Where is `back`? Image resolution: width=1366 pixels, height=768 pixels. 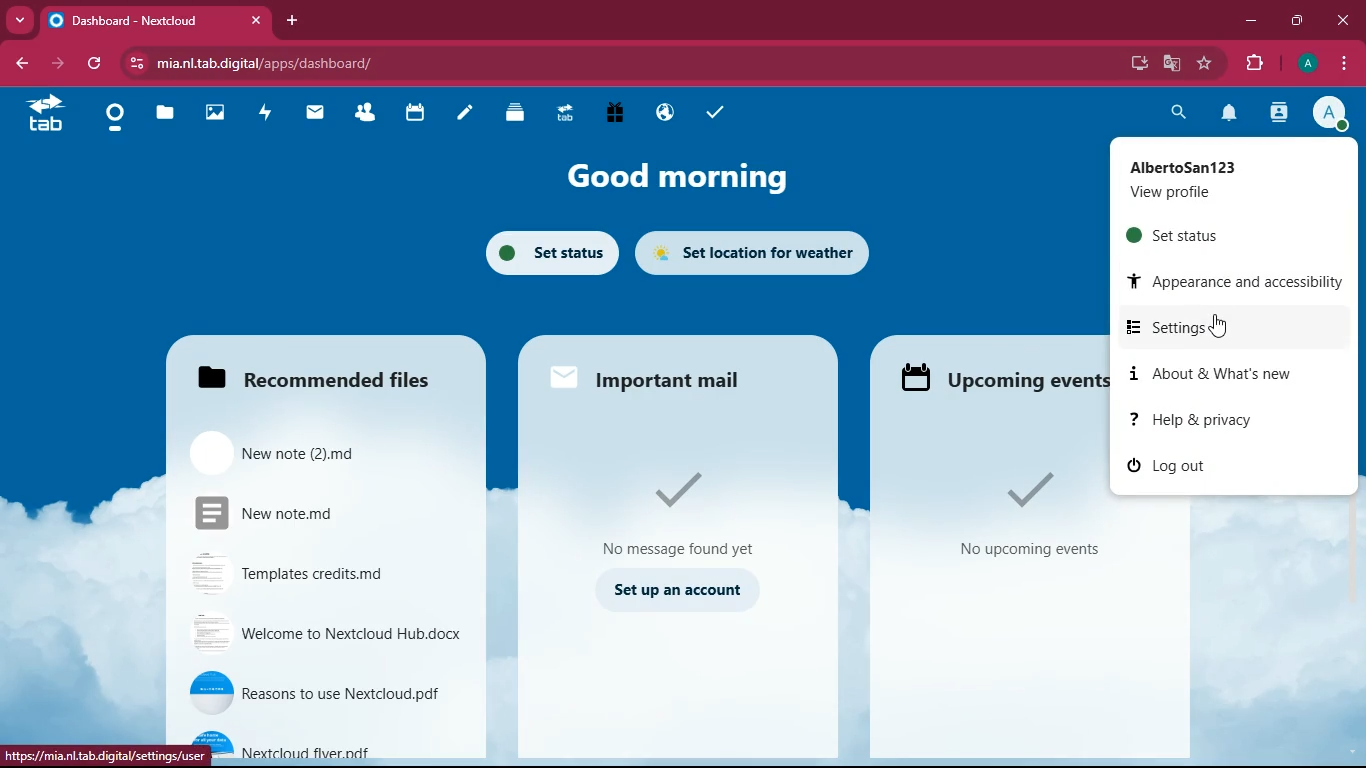
back is located at coordinates (19, 63).